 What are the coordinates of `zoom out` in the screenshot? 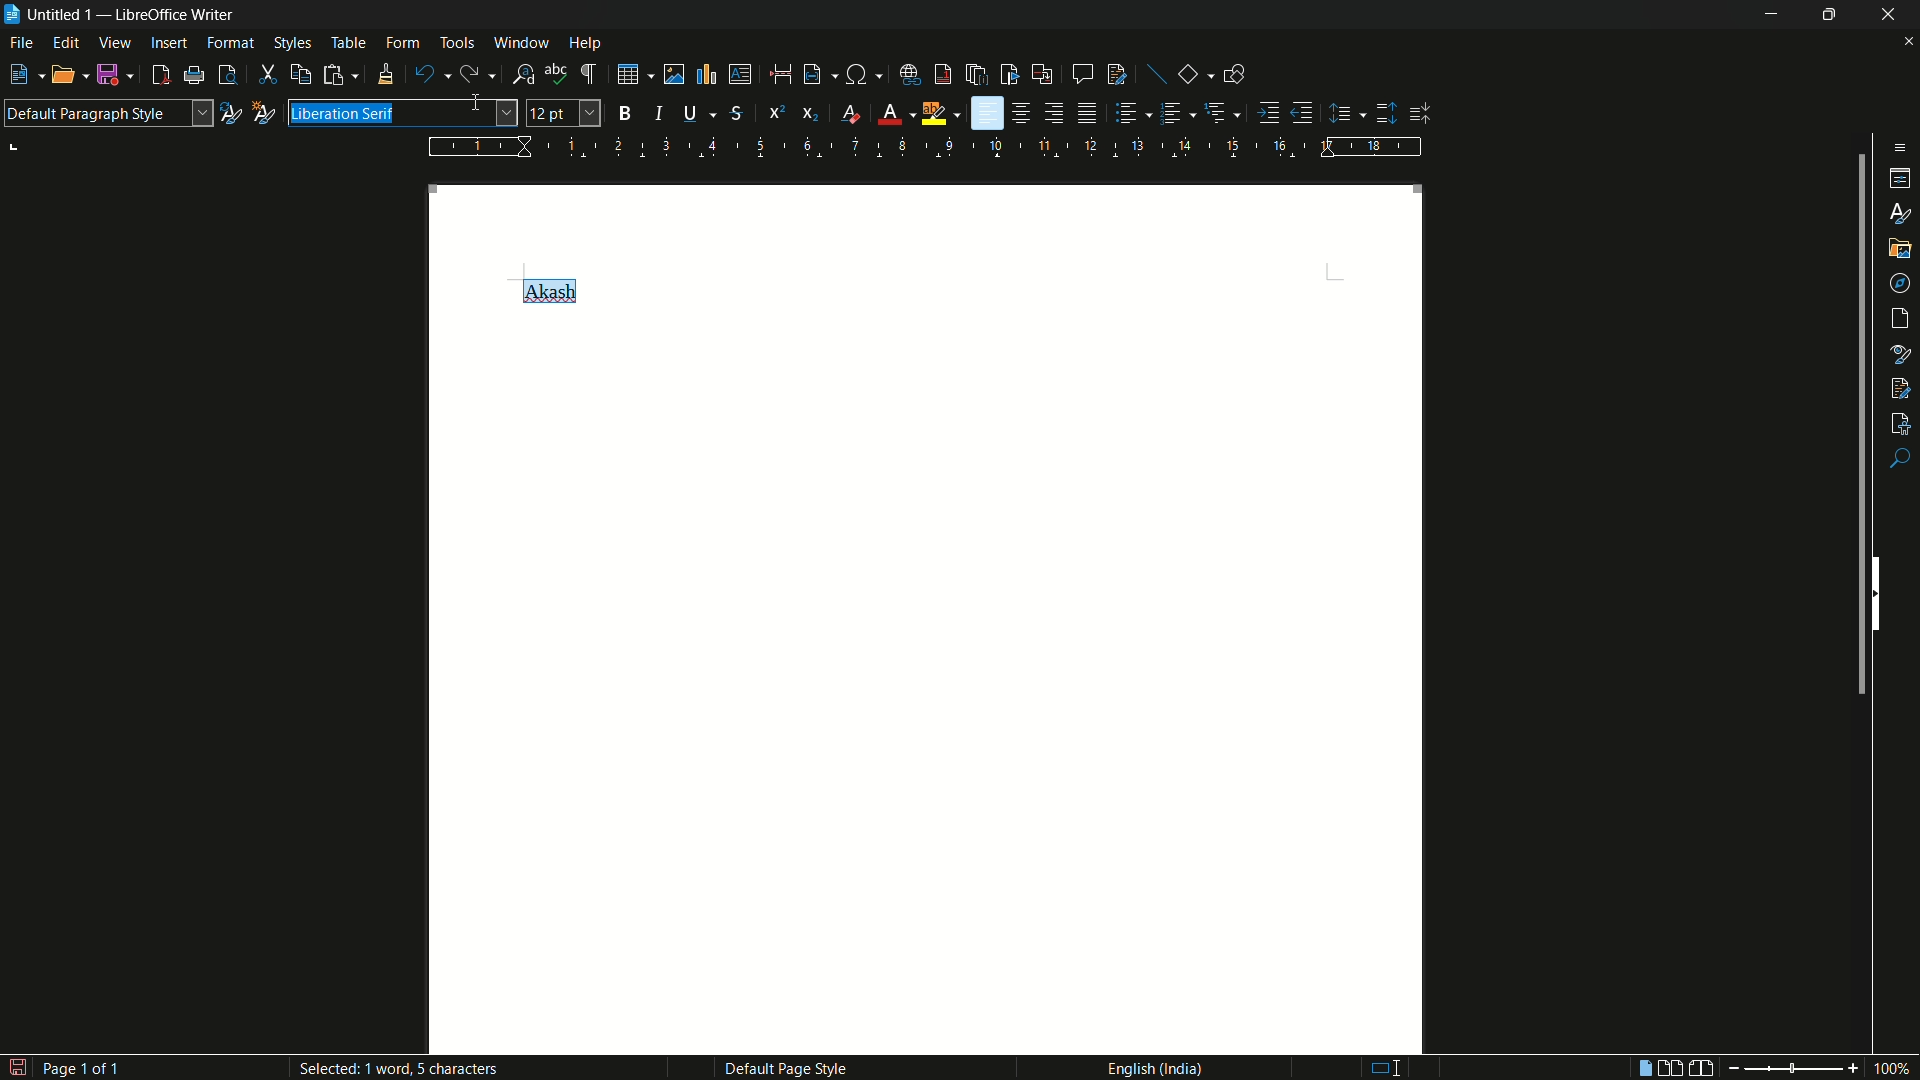 It's located at (1729, 1068).